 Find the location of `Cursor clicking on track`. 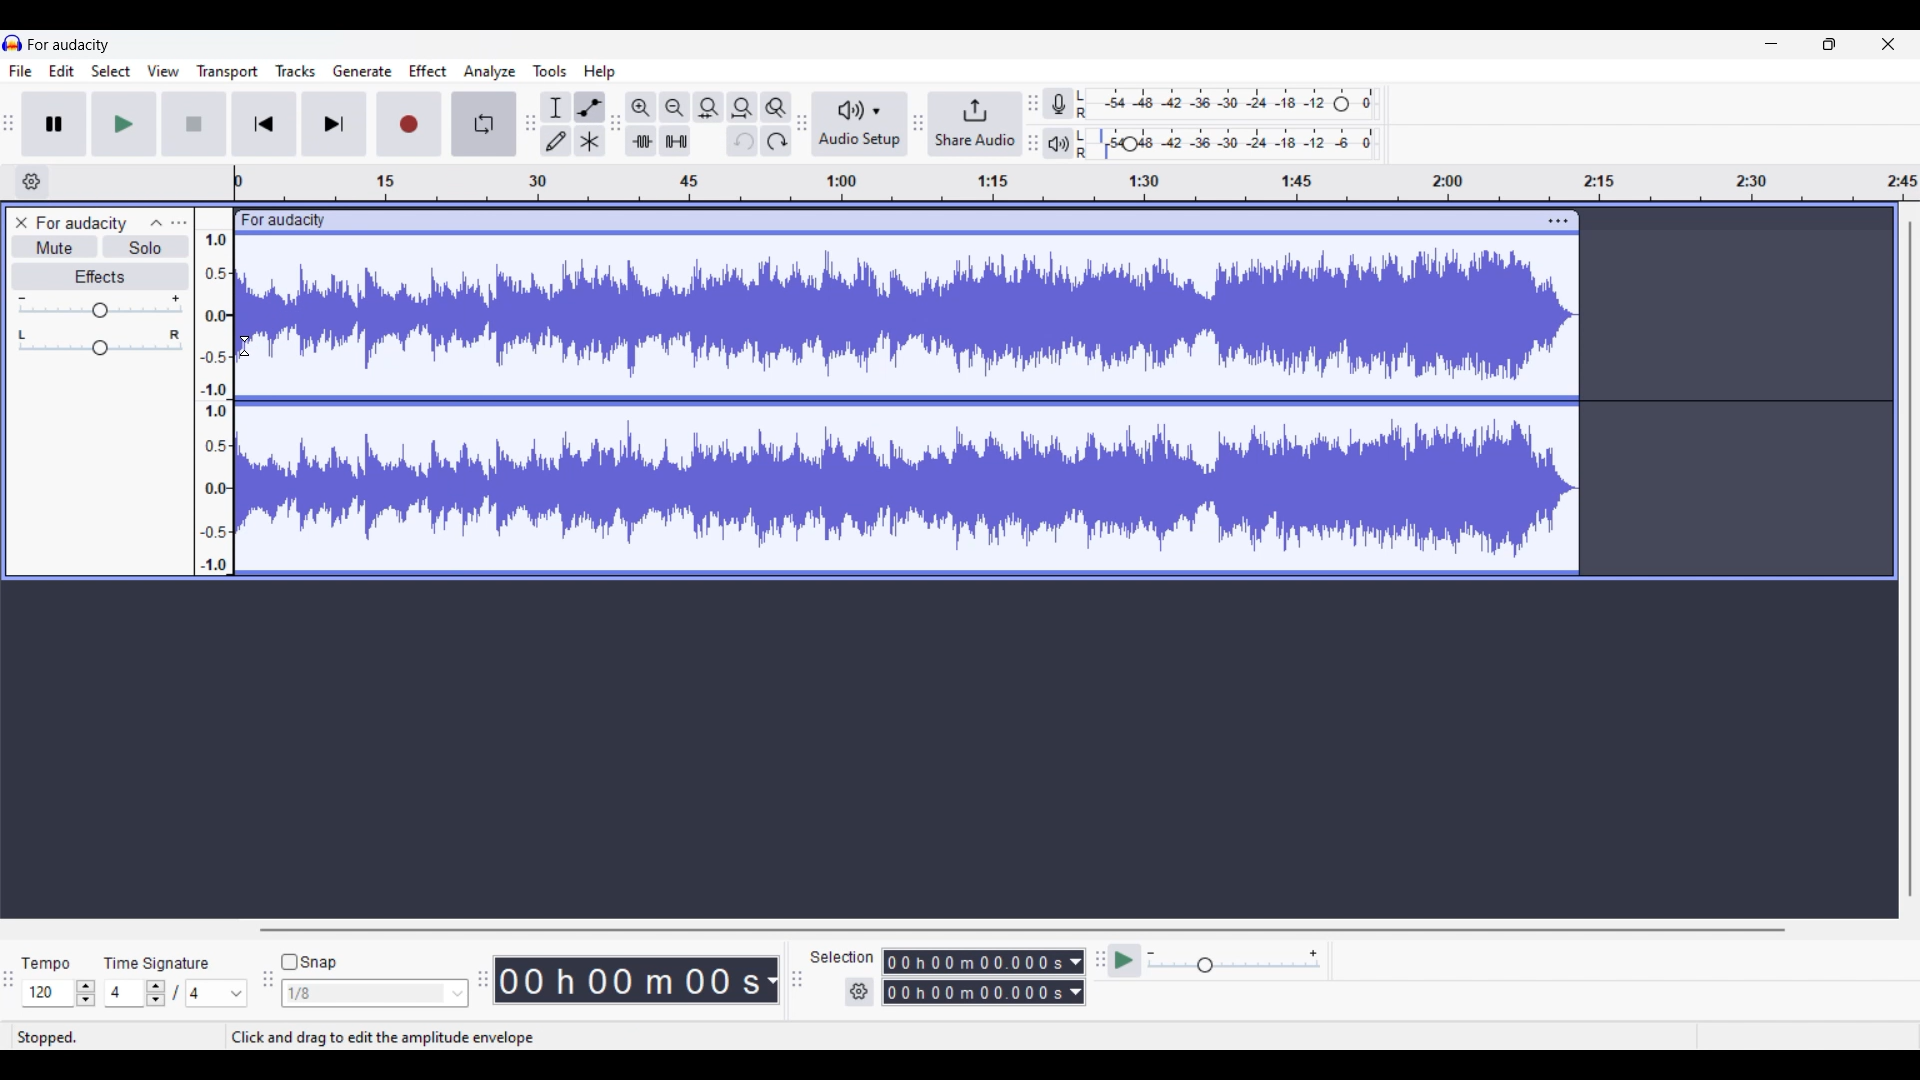

Cursor clicking on track is located at coordinates (245, 346).